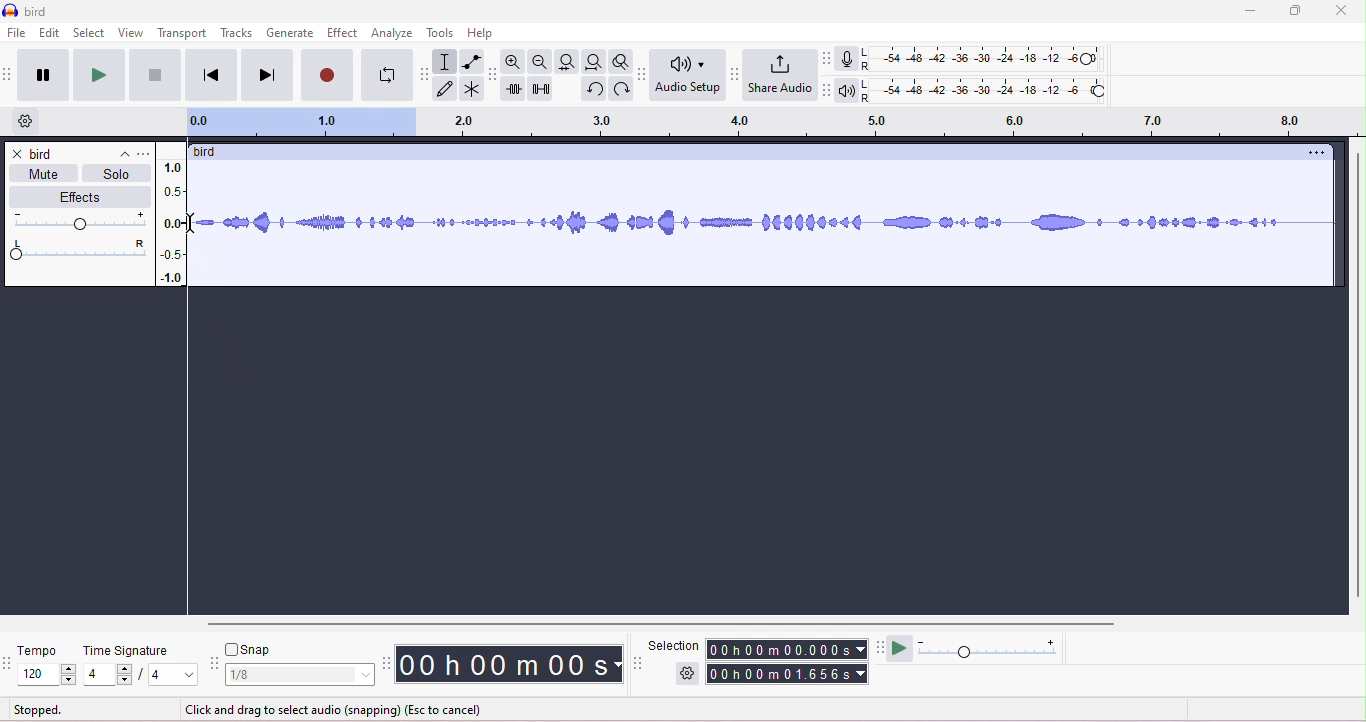 The height and width of the screenshot is (722, 1366). I want to click on share audio tool bar, so click(736, 73).